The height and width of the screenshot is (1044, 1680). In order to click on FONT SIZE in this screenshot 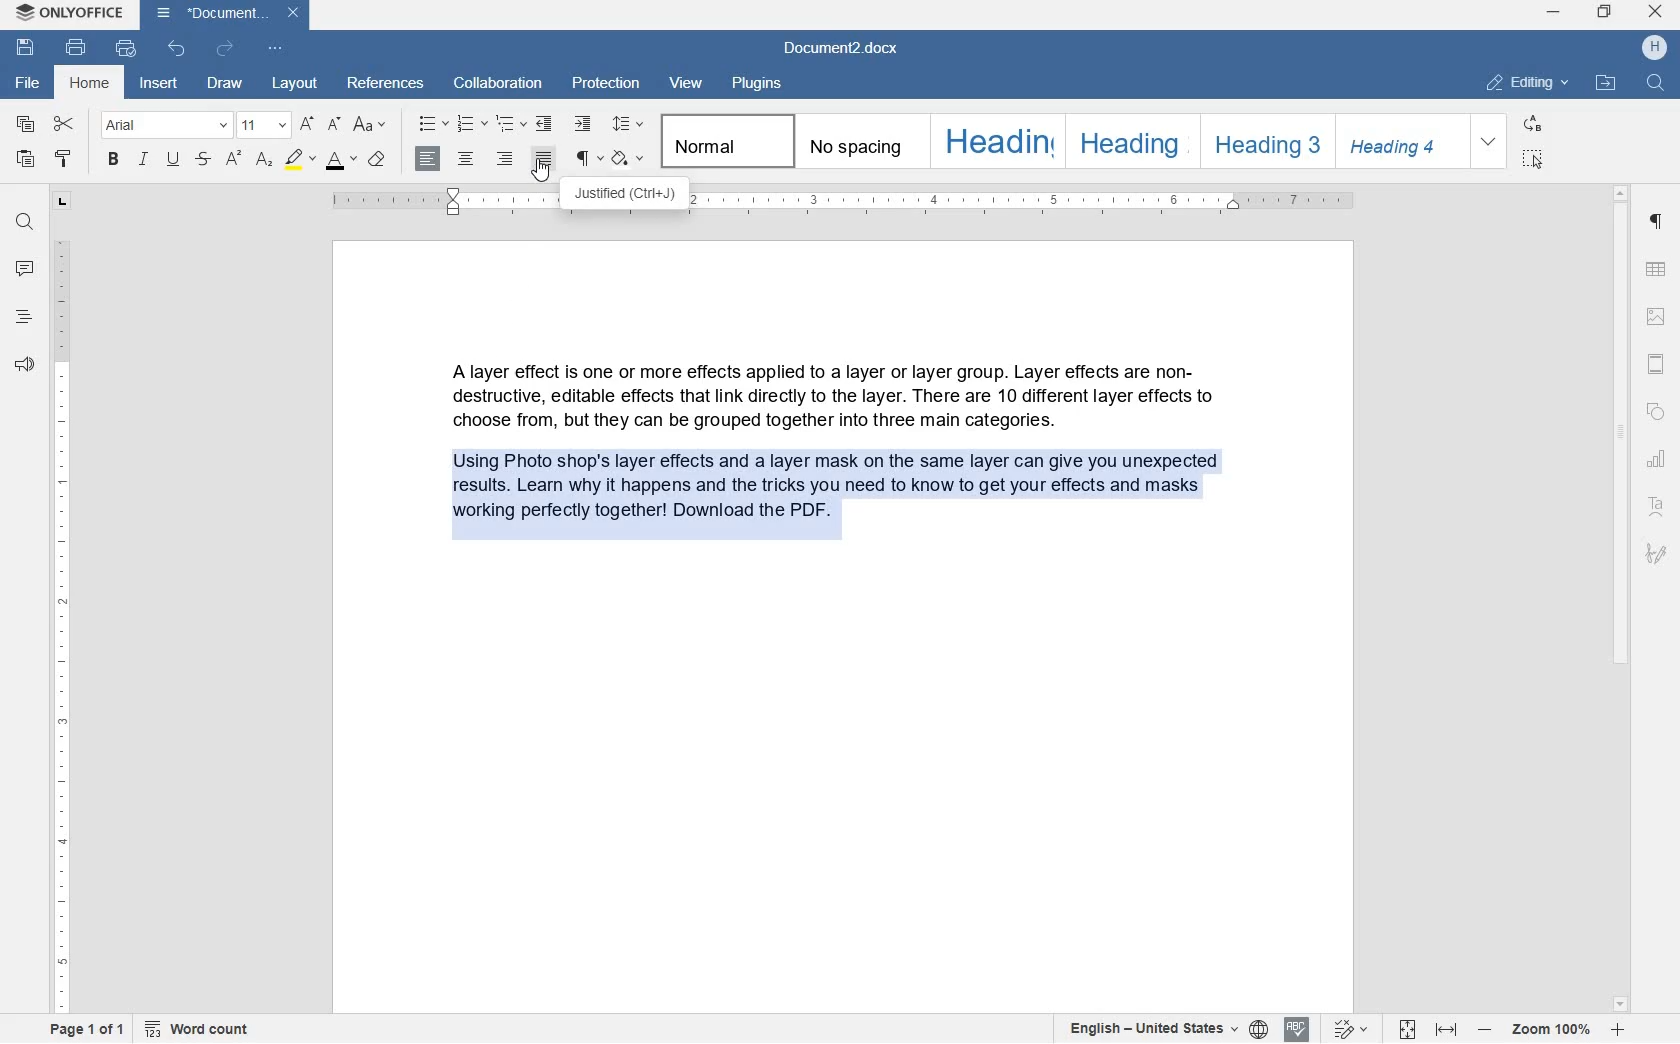, I will do `click(343, 162)`.